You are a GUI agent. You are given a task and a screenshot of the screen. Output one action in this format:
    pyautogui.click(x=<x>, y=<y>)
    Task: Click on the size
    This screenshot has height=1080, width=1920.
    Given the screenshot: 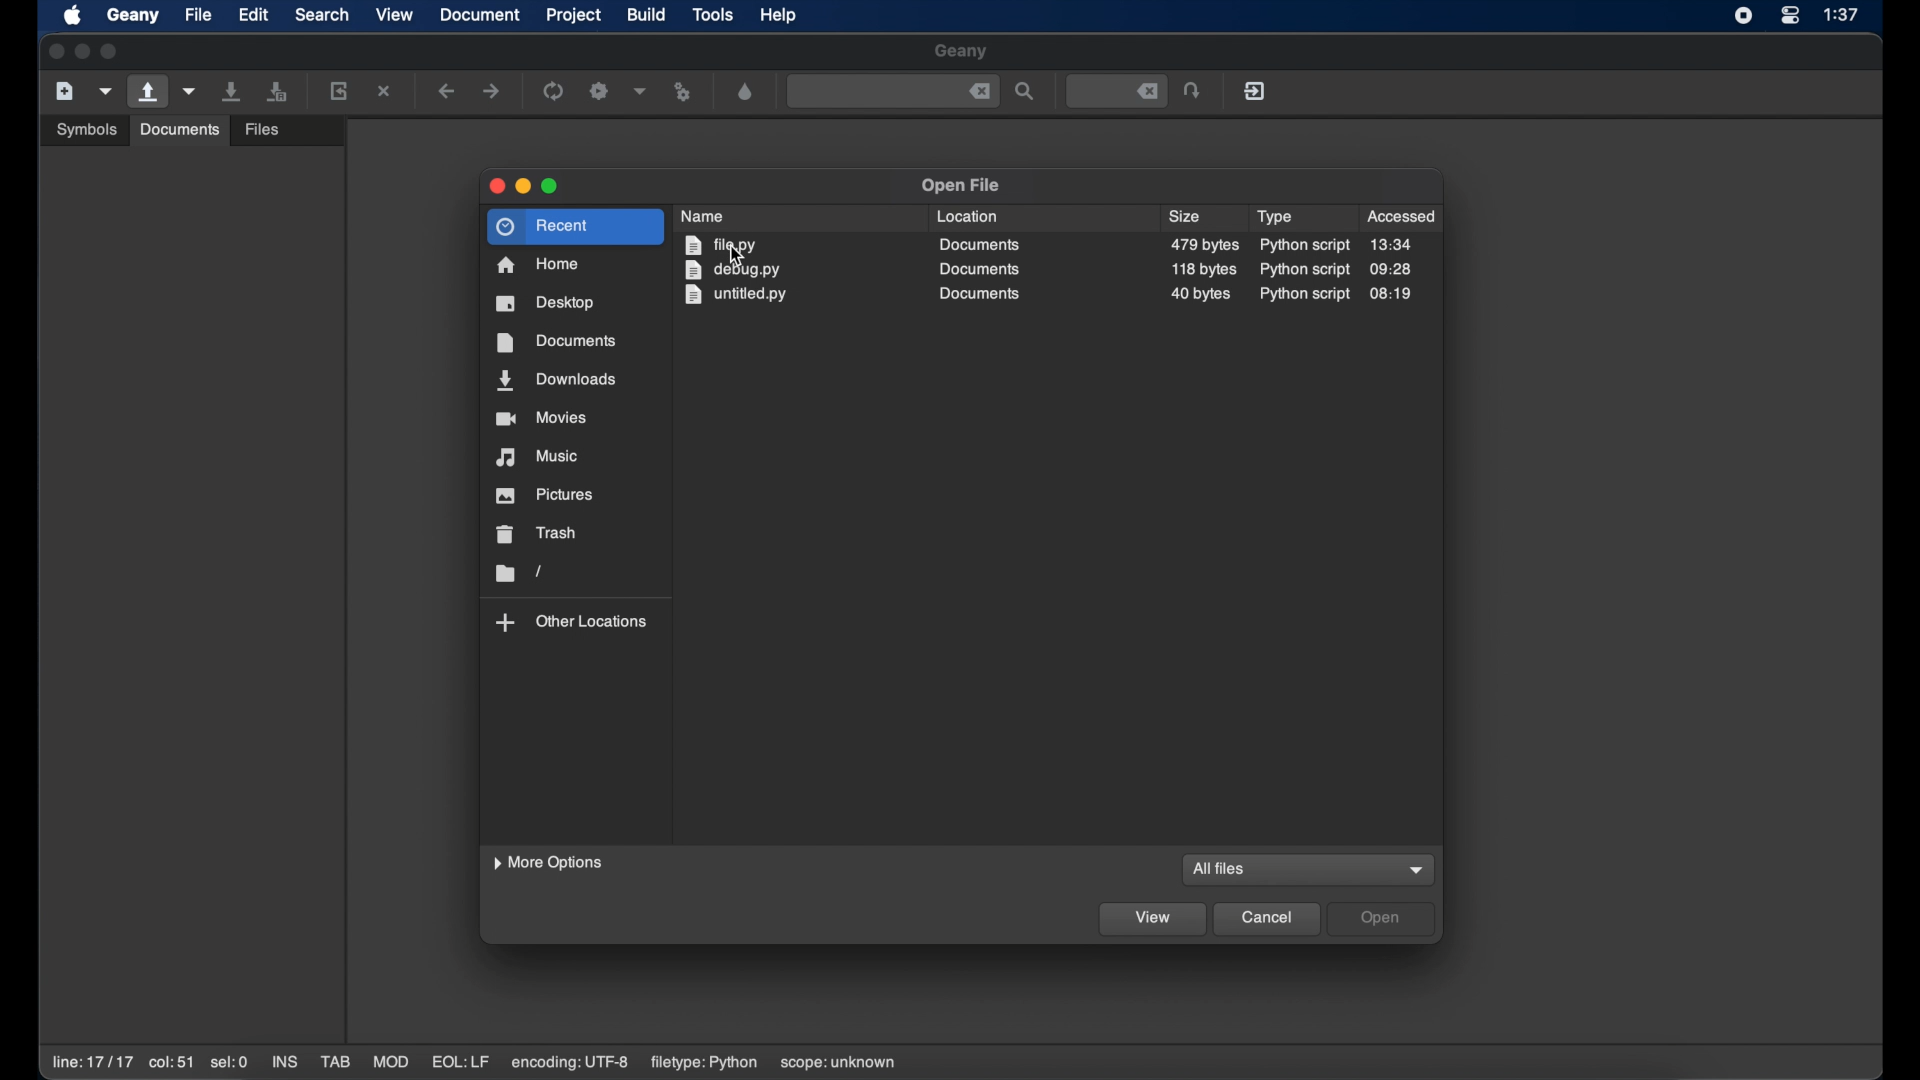 What is the action you would take?
    pyautogui.click(x=1187, y=217)
    